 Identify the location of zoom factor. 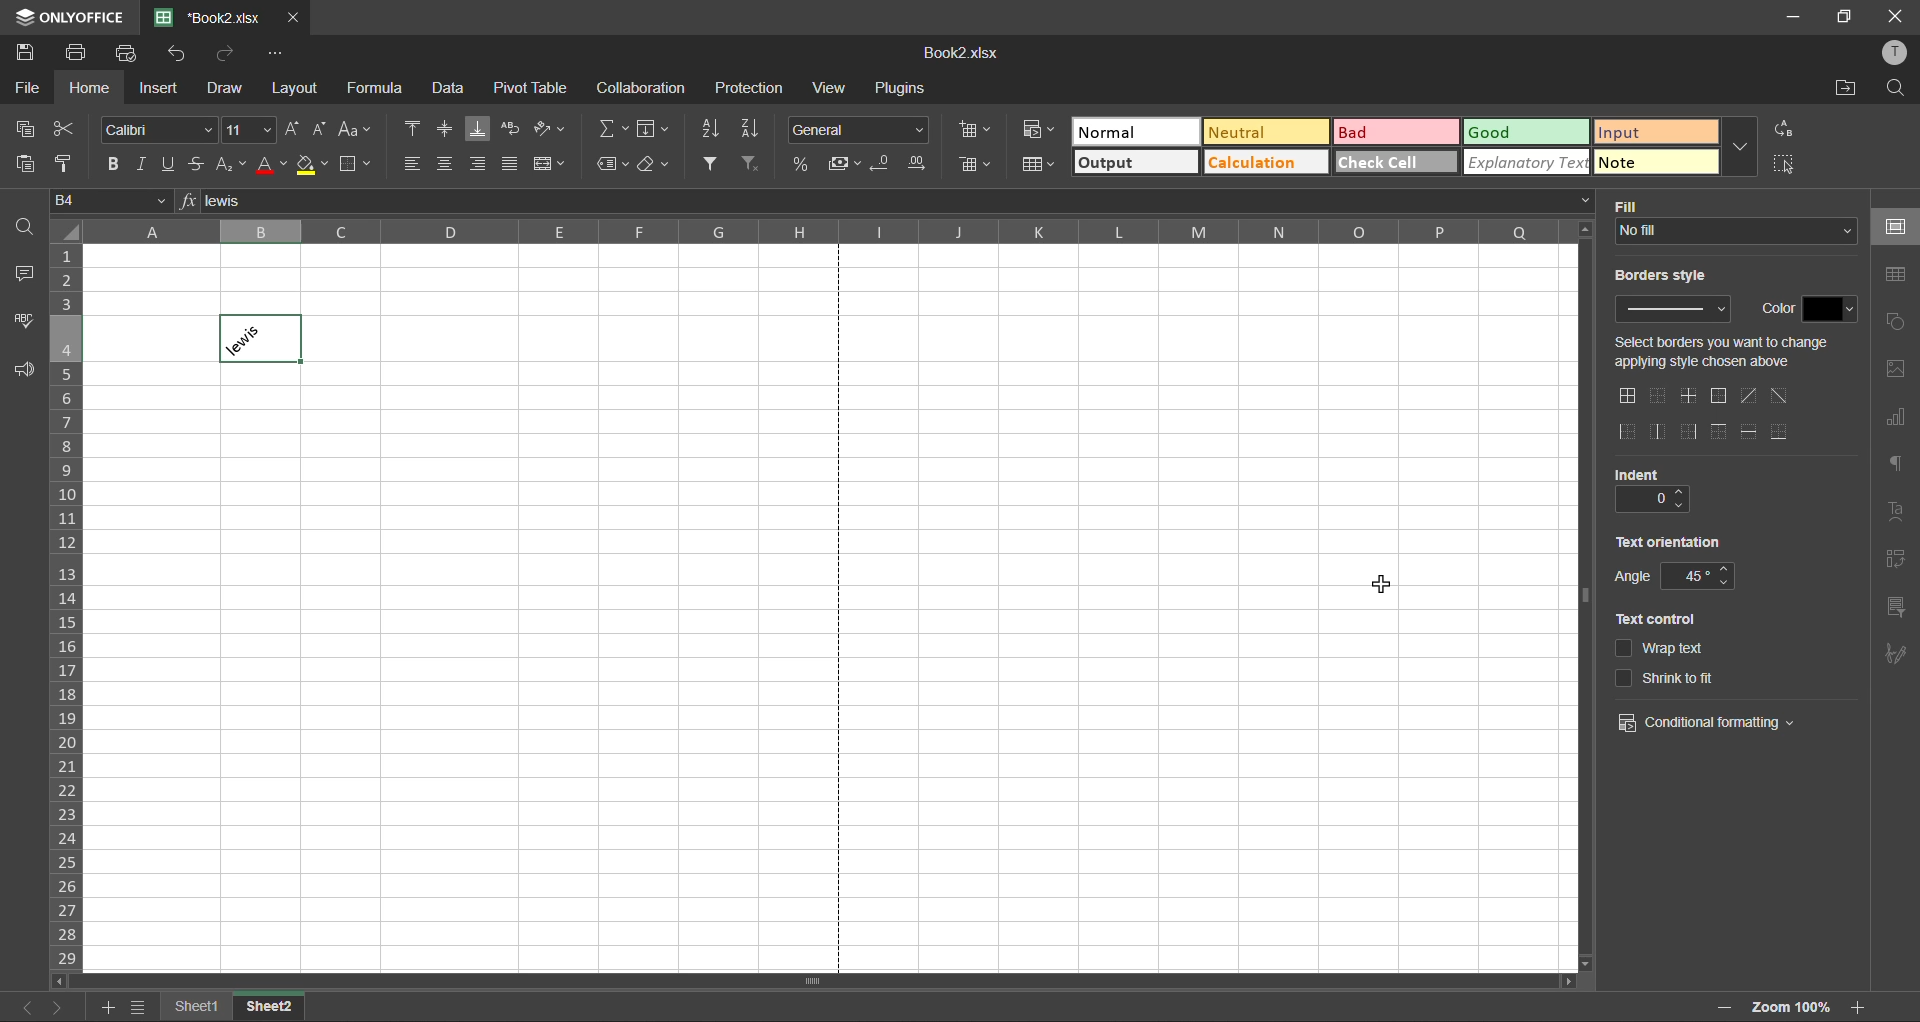
(1795, 1006).